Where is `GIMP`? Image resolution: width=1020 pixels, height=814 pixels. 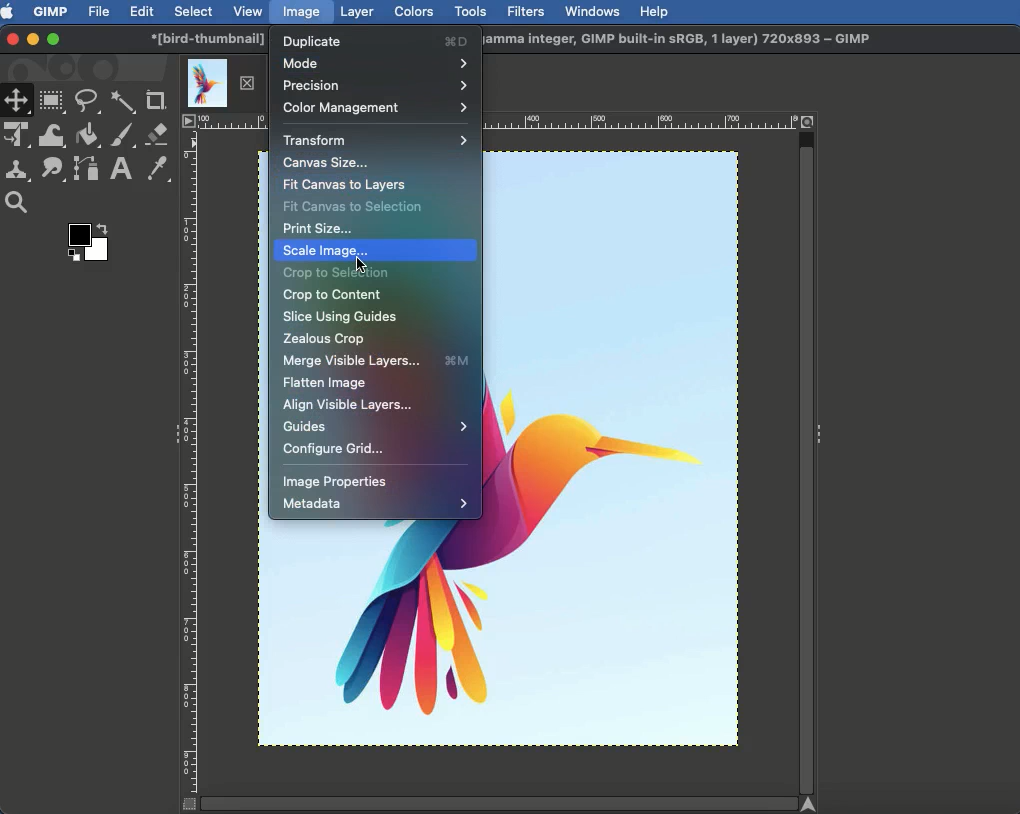
GIMP is located at coordinates (50, 12).